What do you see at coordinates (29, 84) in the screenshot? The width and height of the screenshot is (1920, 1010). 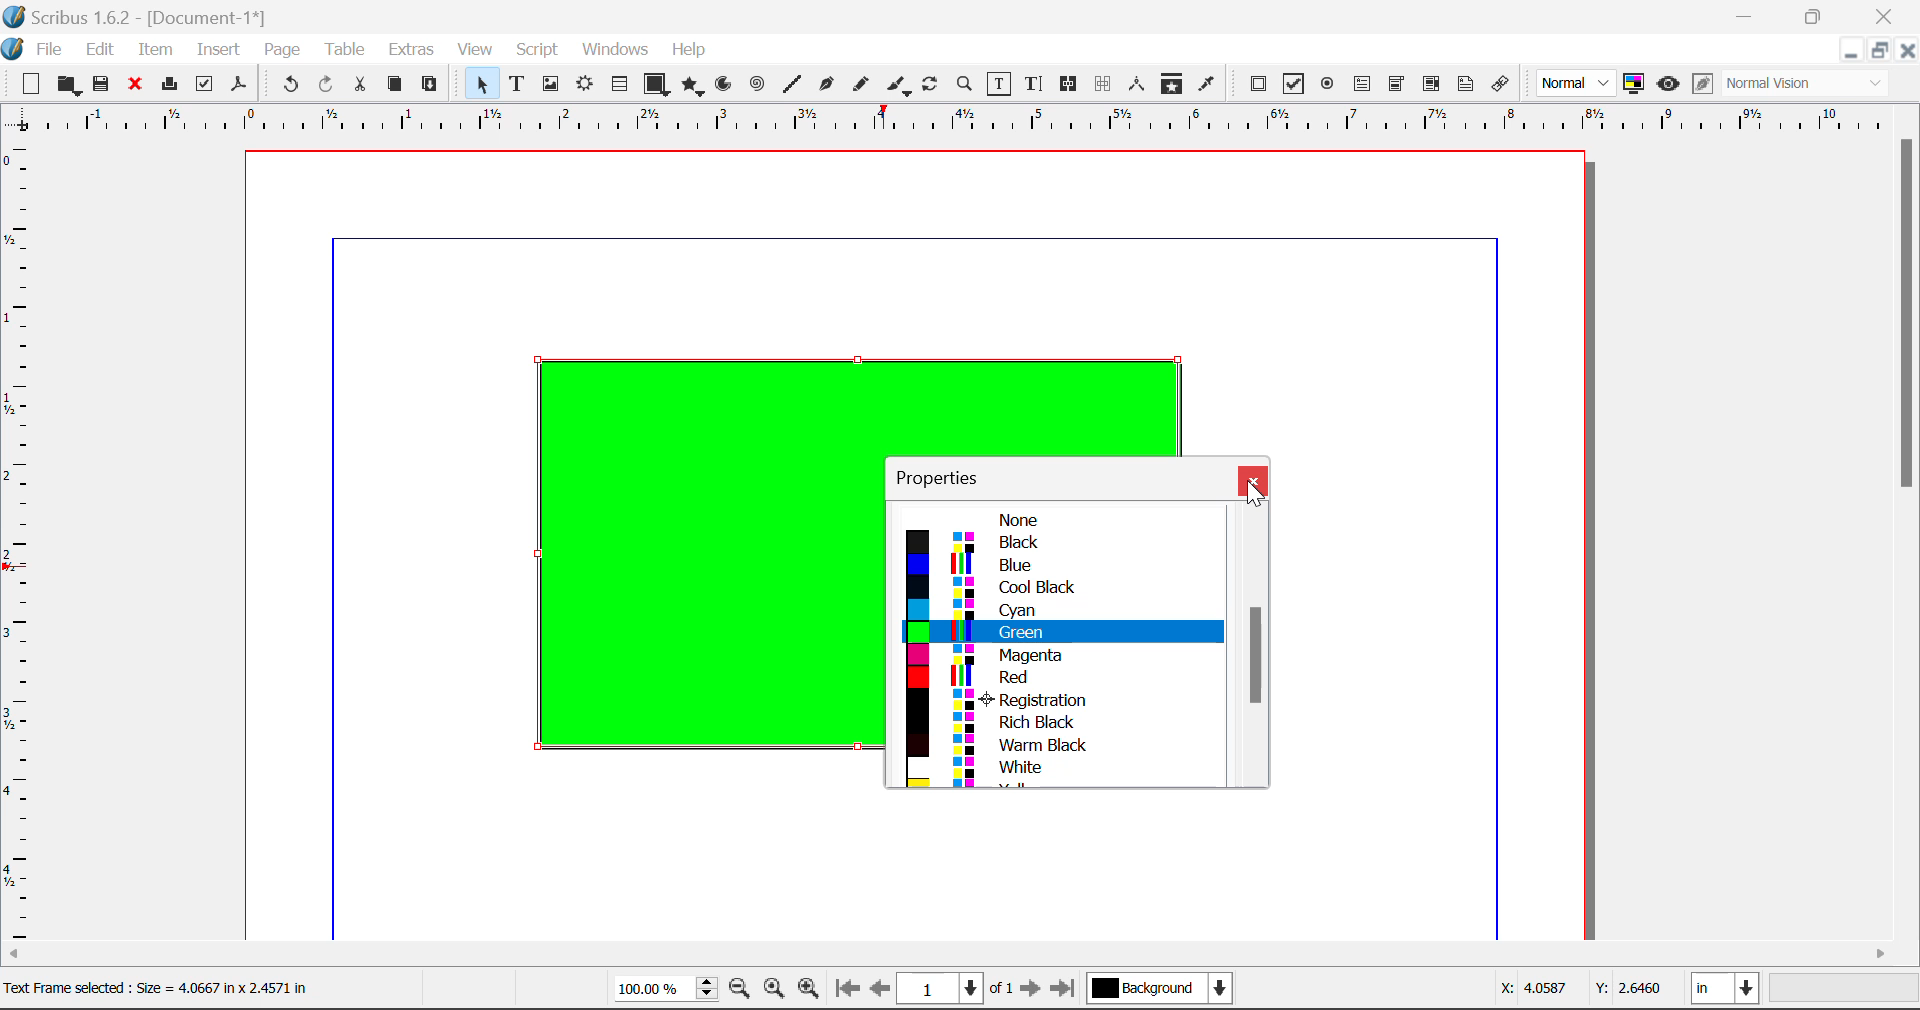 I see `New` at bounding box center [29, 84].